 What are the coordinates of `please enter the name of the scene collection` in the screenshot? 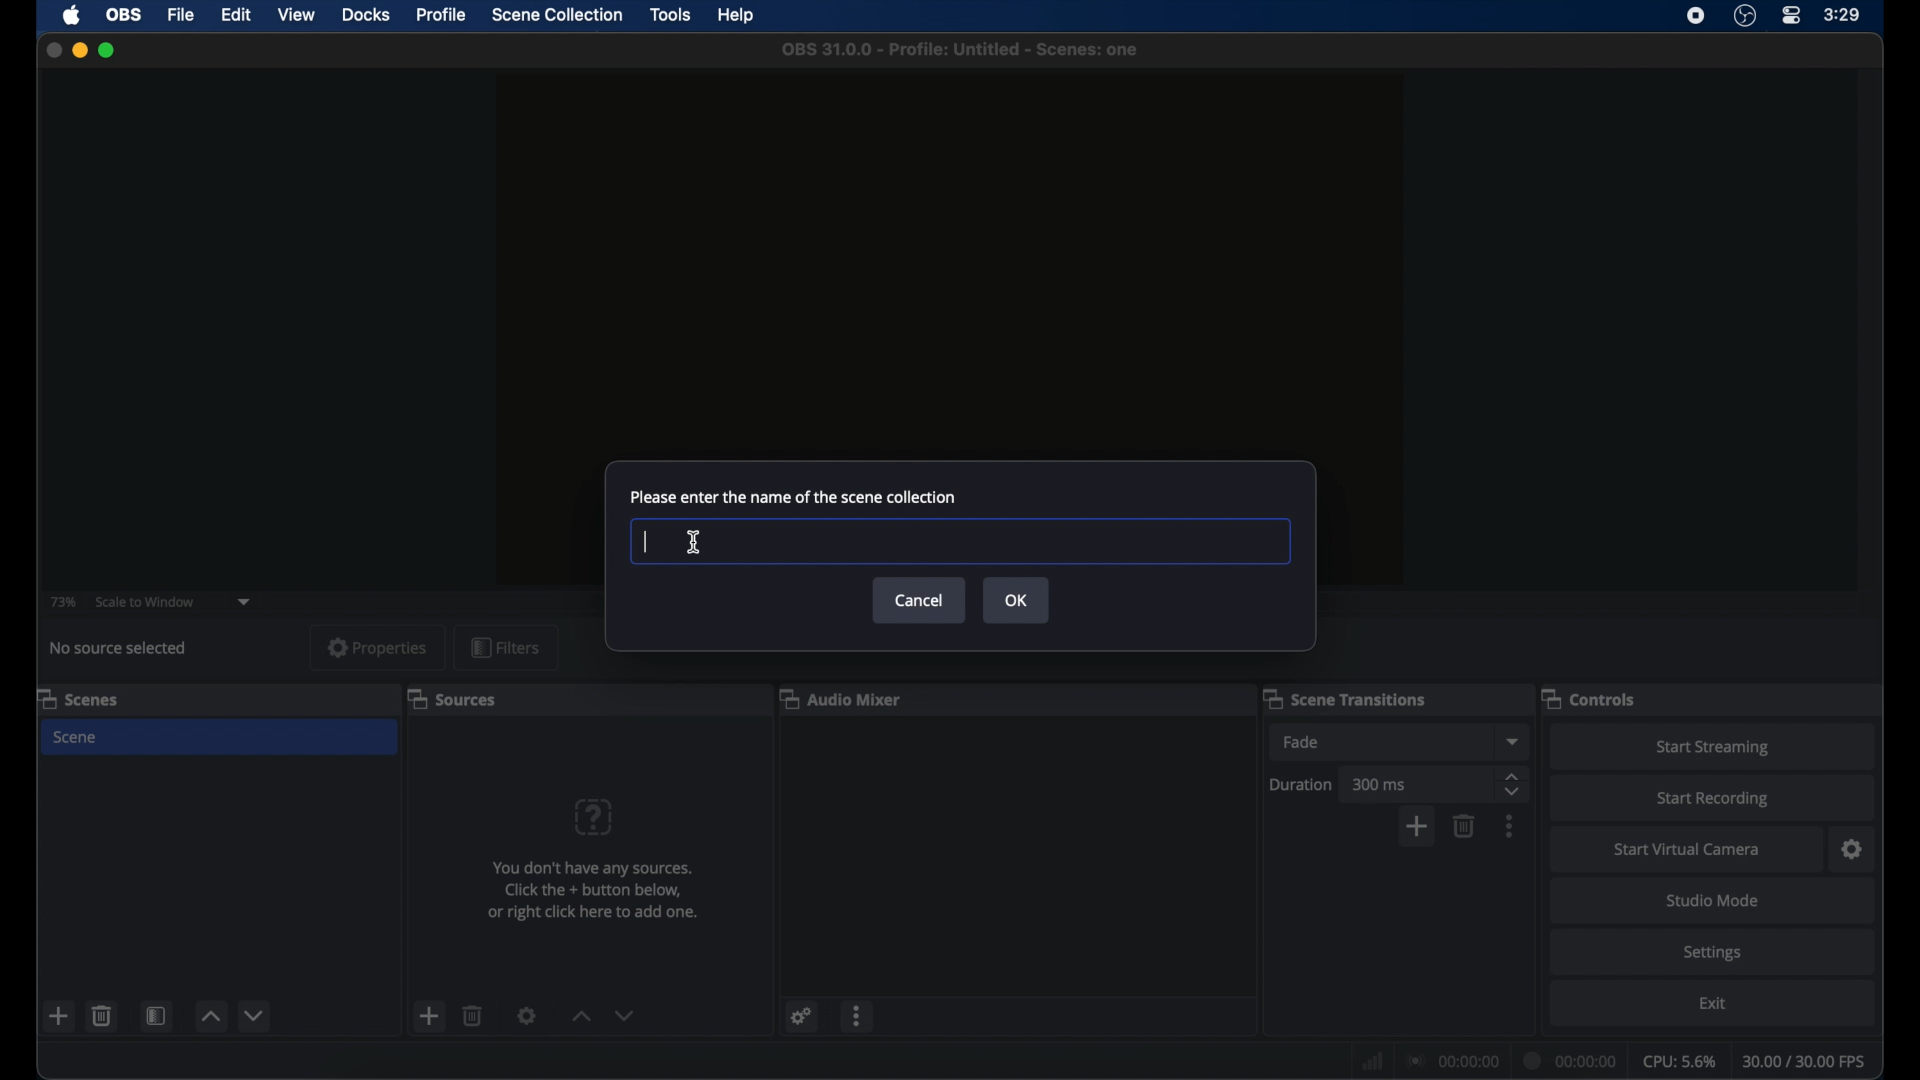 It's located at (792, 496).